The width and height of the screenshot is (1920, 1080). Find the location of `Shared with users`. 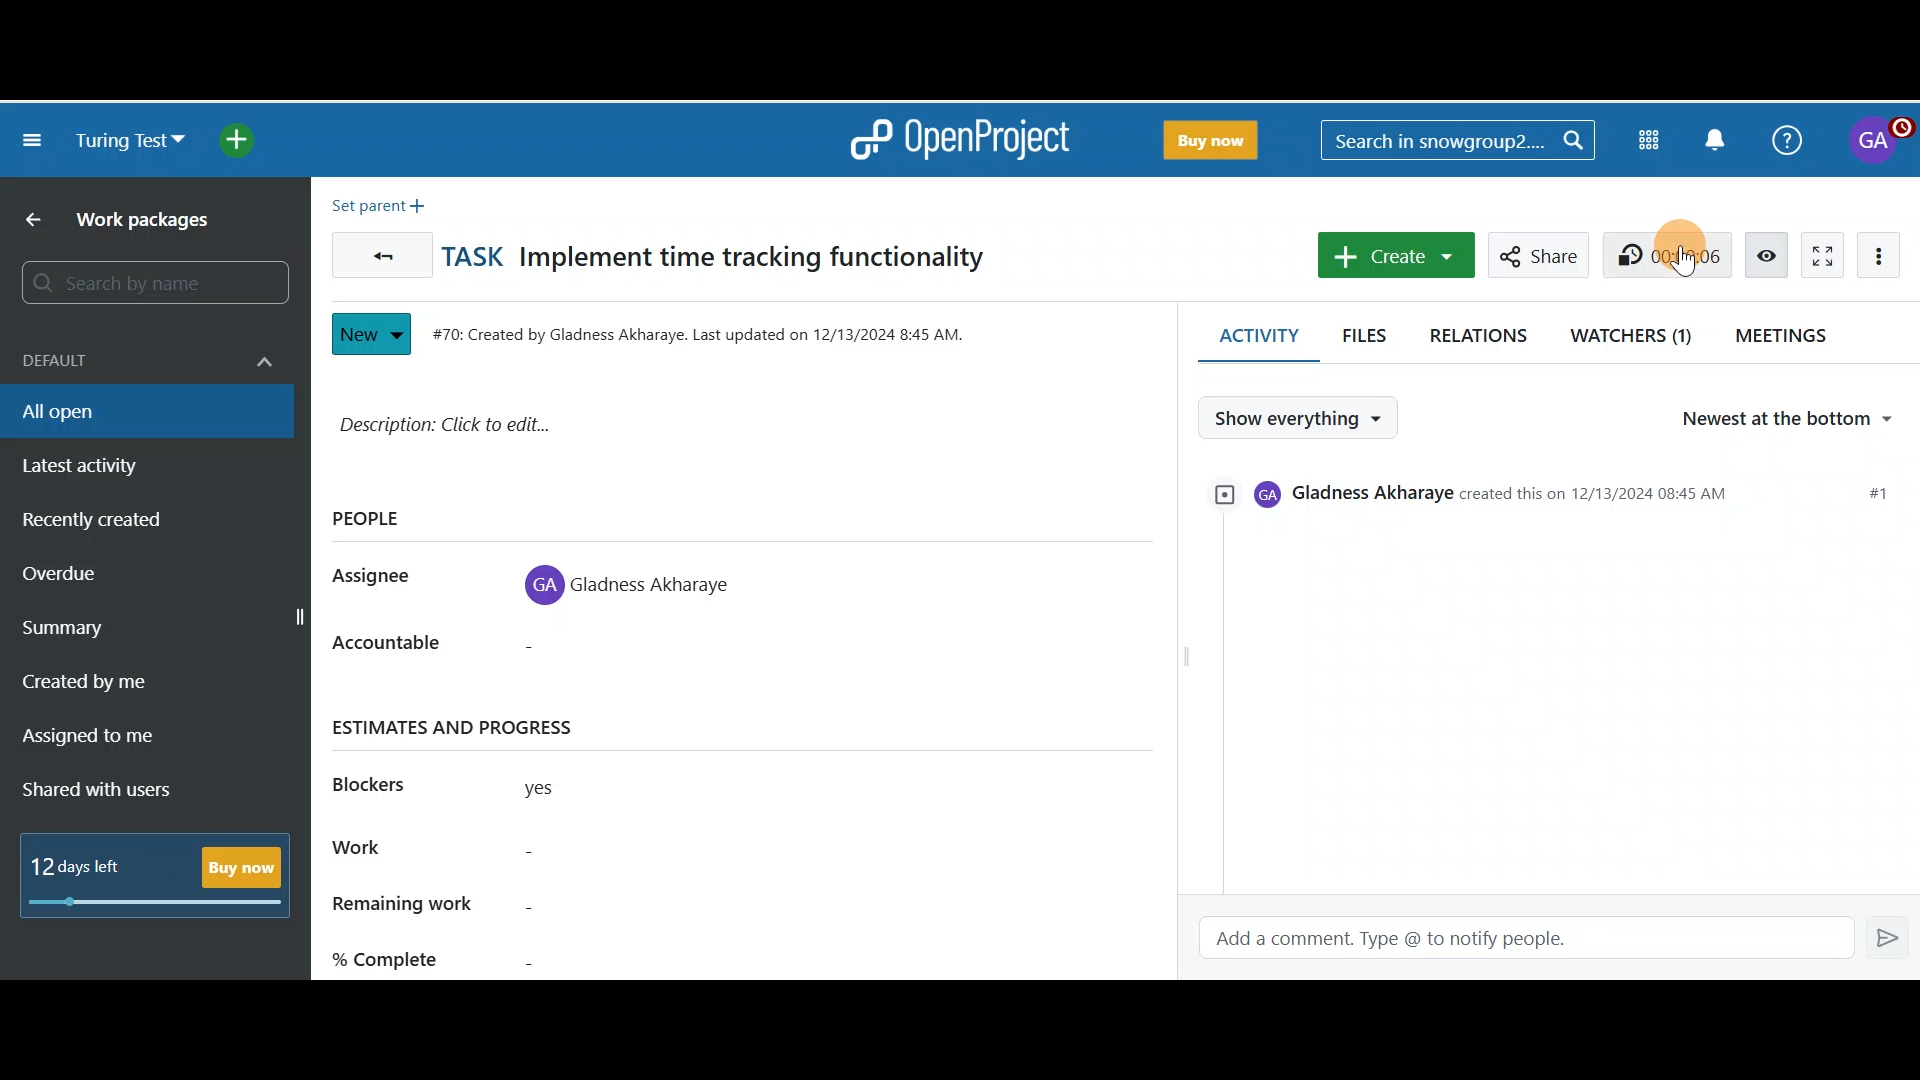

Shared with users is located at coordinates (113, 791).